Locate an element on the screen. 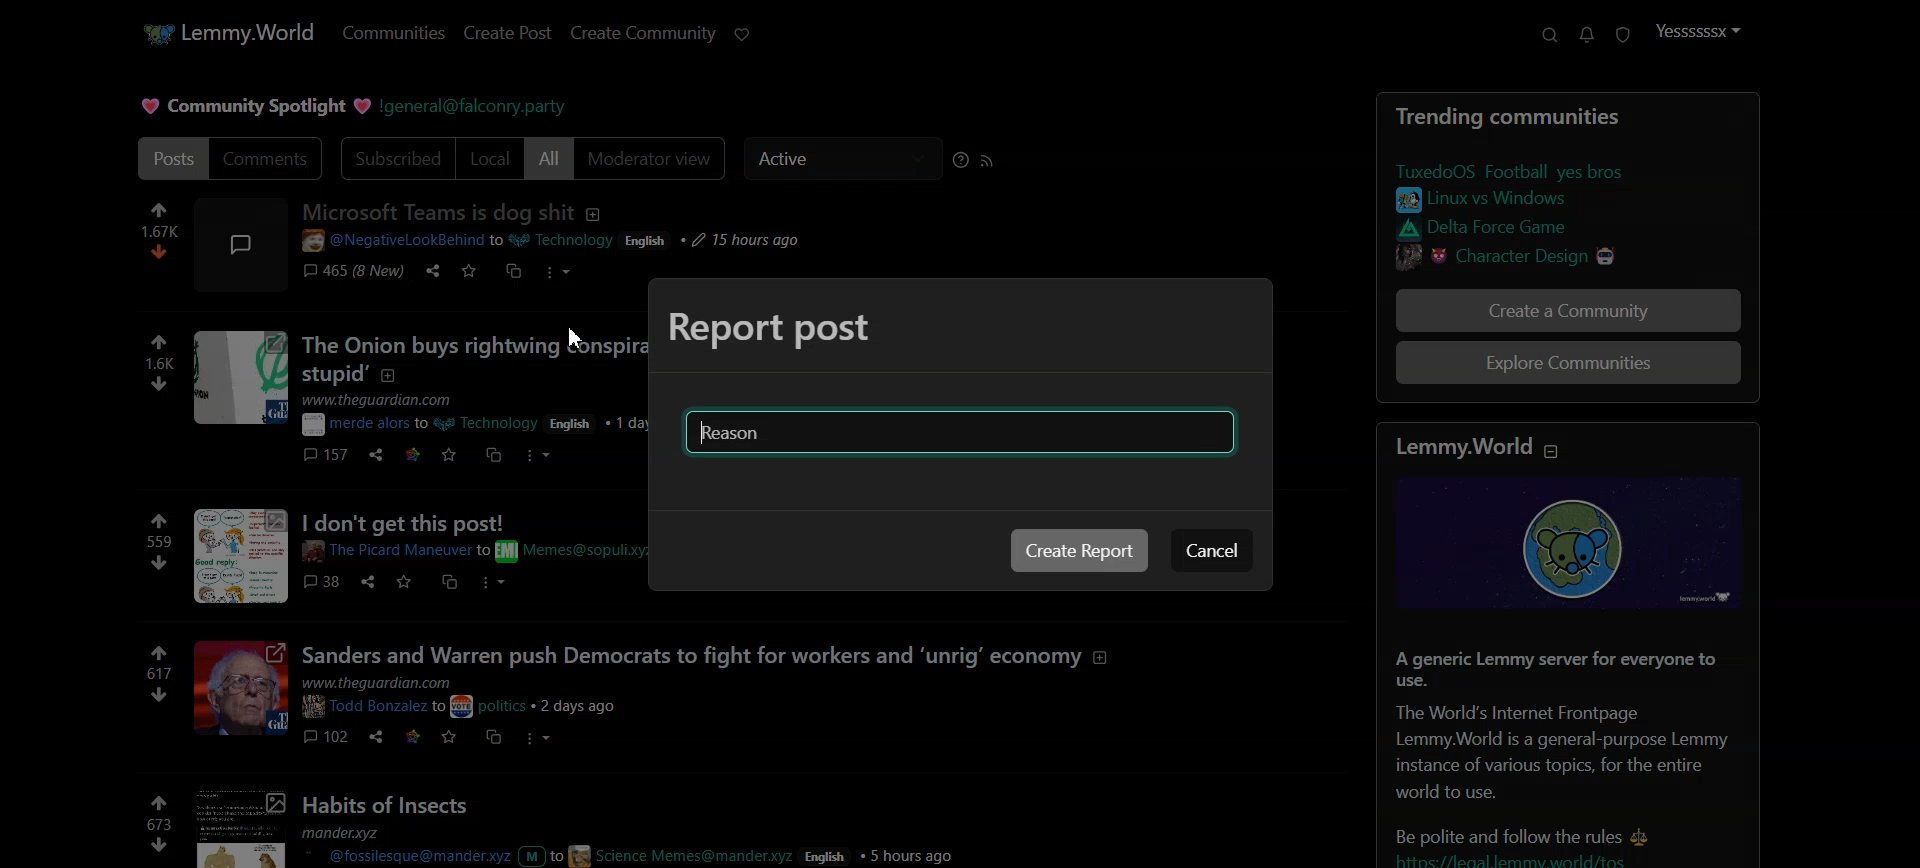 Image resolution: width=1920 pixels, height=868 pixels. posts is located at coordinates (465, 387).